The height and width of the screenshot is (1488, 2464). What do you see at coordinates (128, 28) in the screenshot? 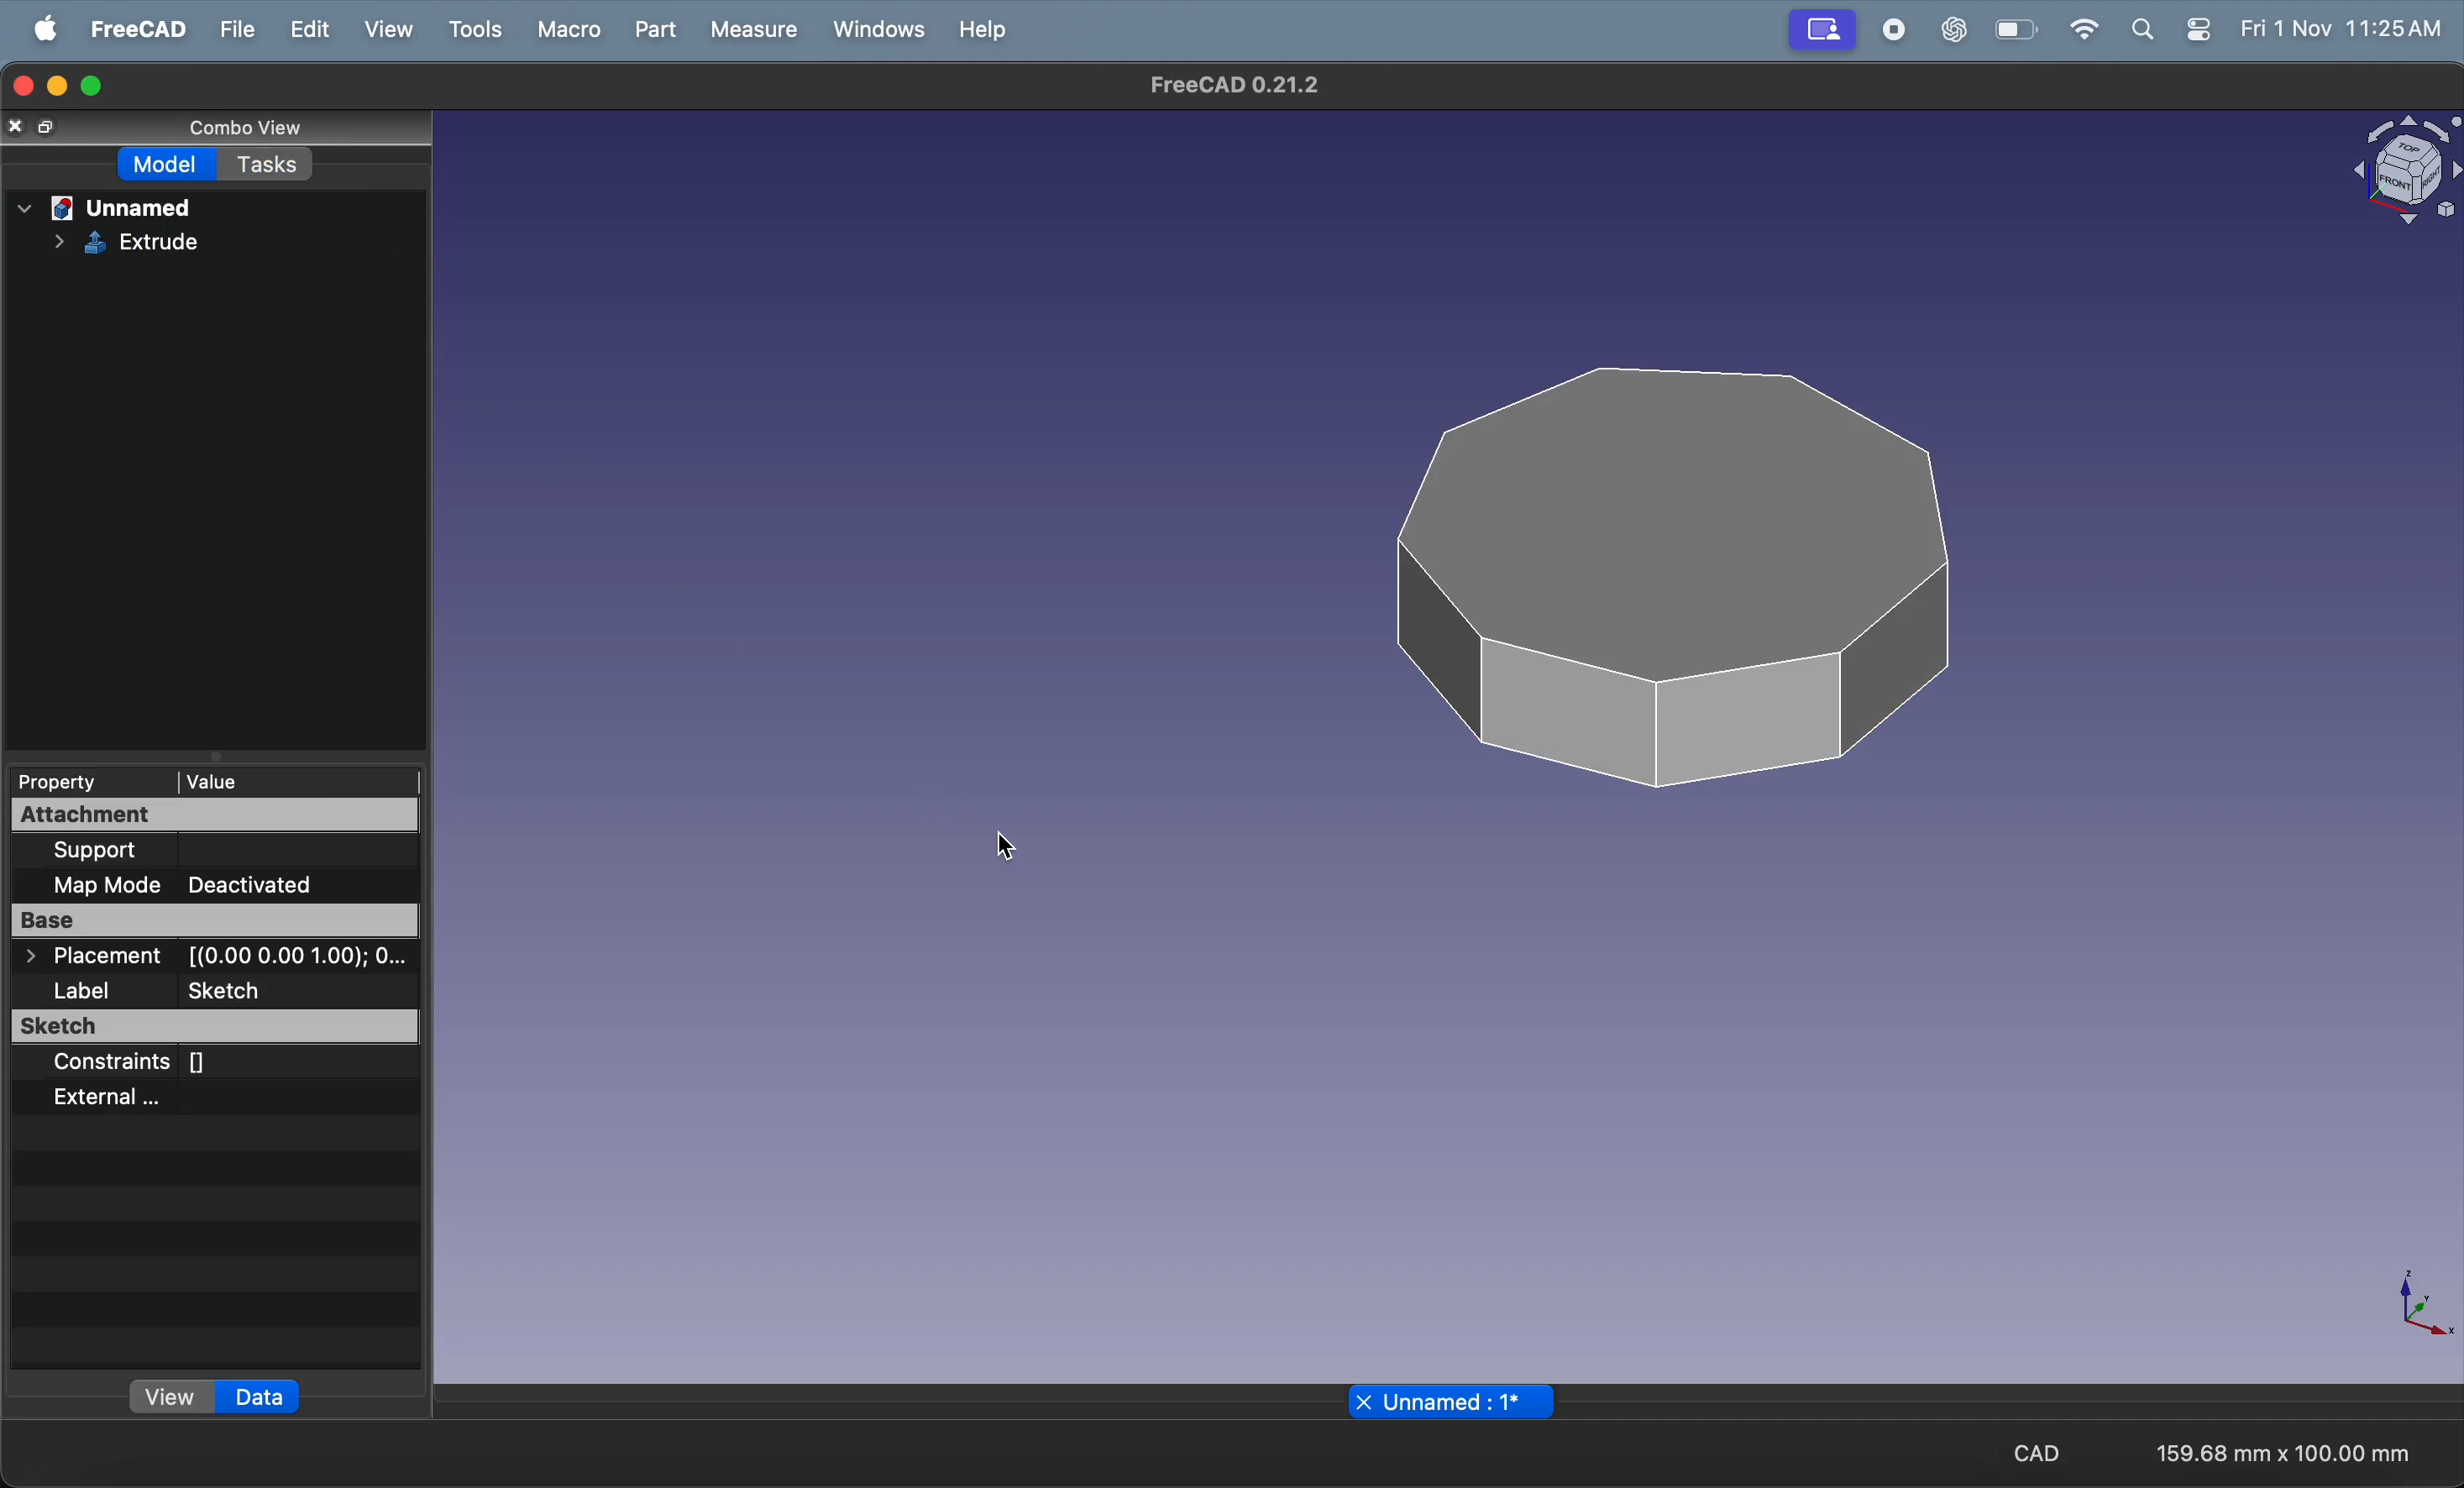
I see `free cad` at bounding box center [128, 28].